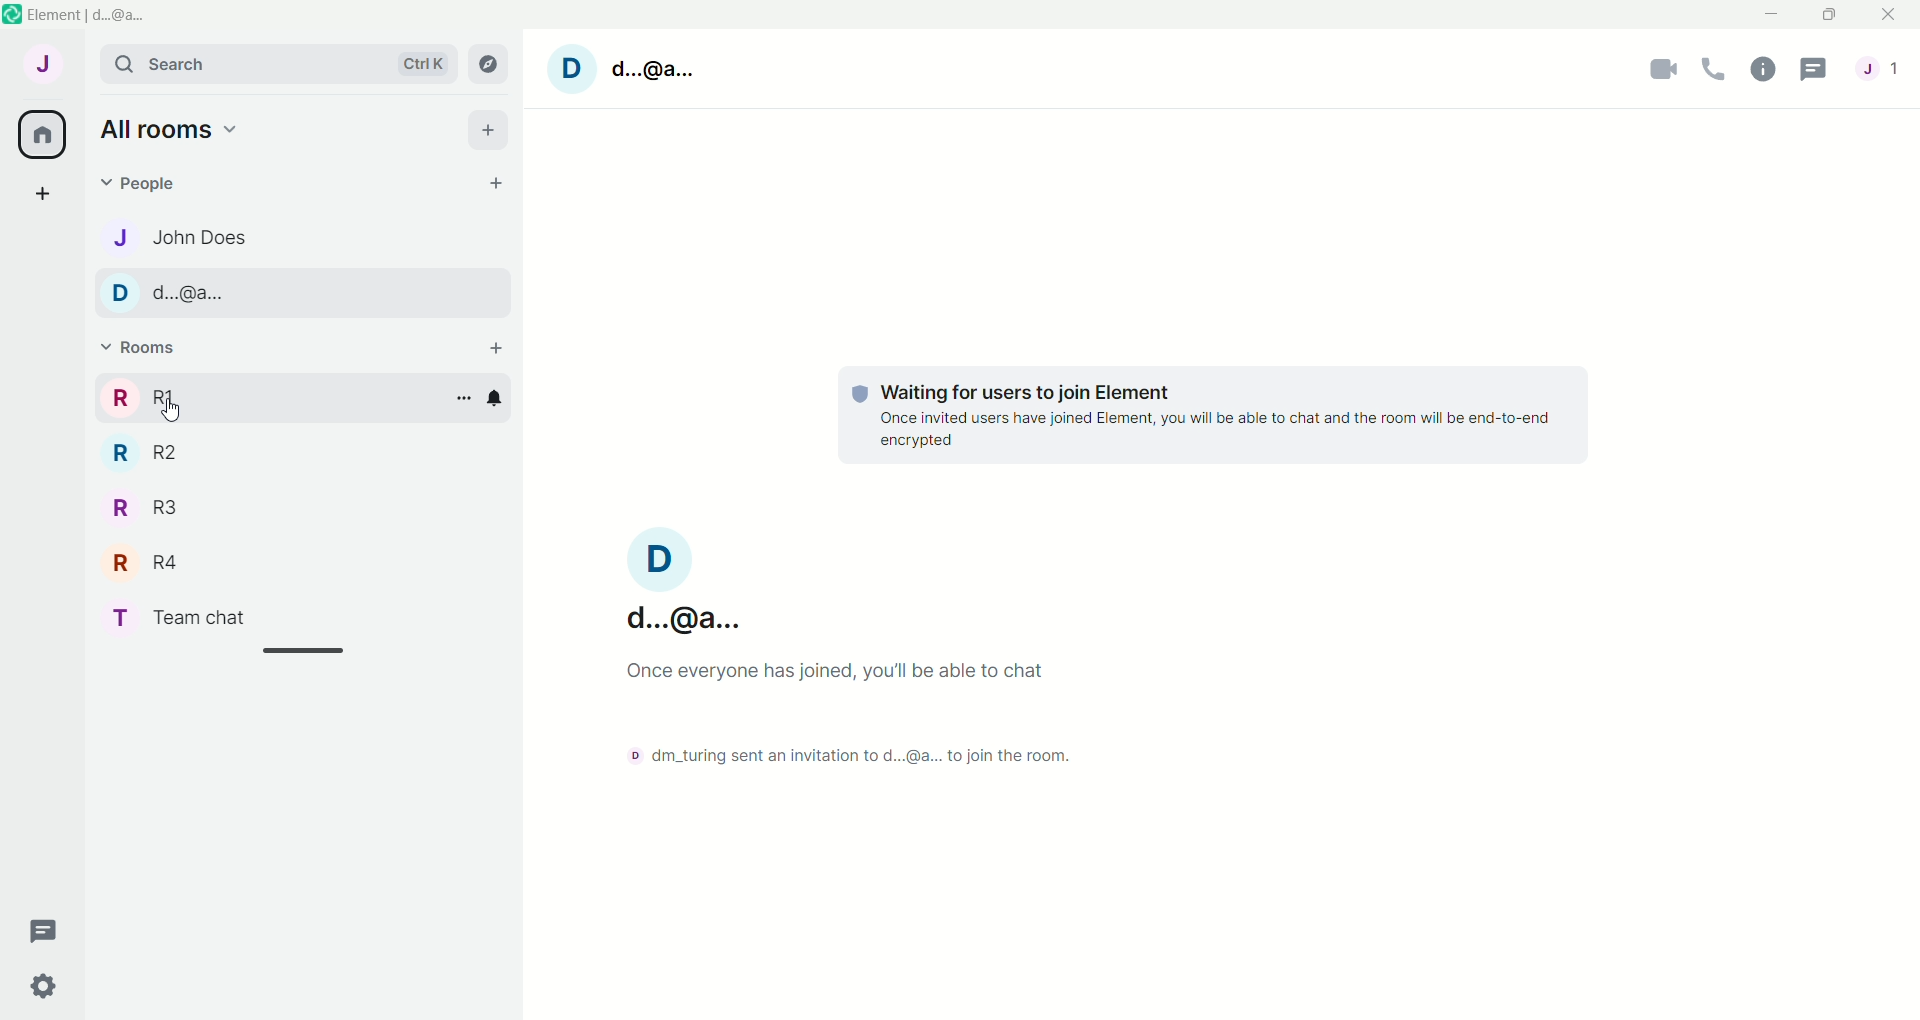  What do you see at coordinates (49, 927) in the screenshot?
I see `threads` at bounding box center [49, 927].